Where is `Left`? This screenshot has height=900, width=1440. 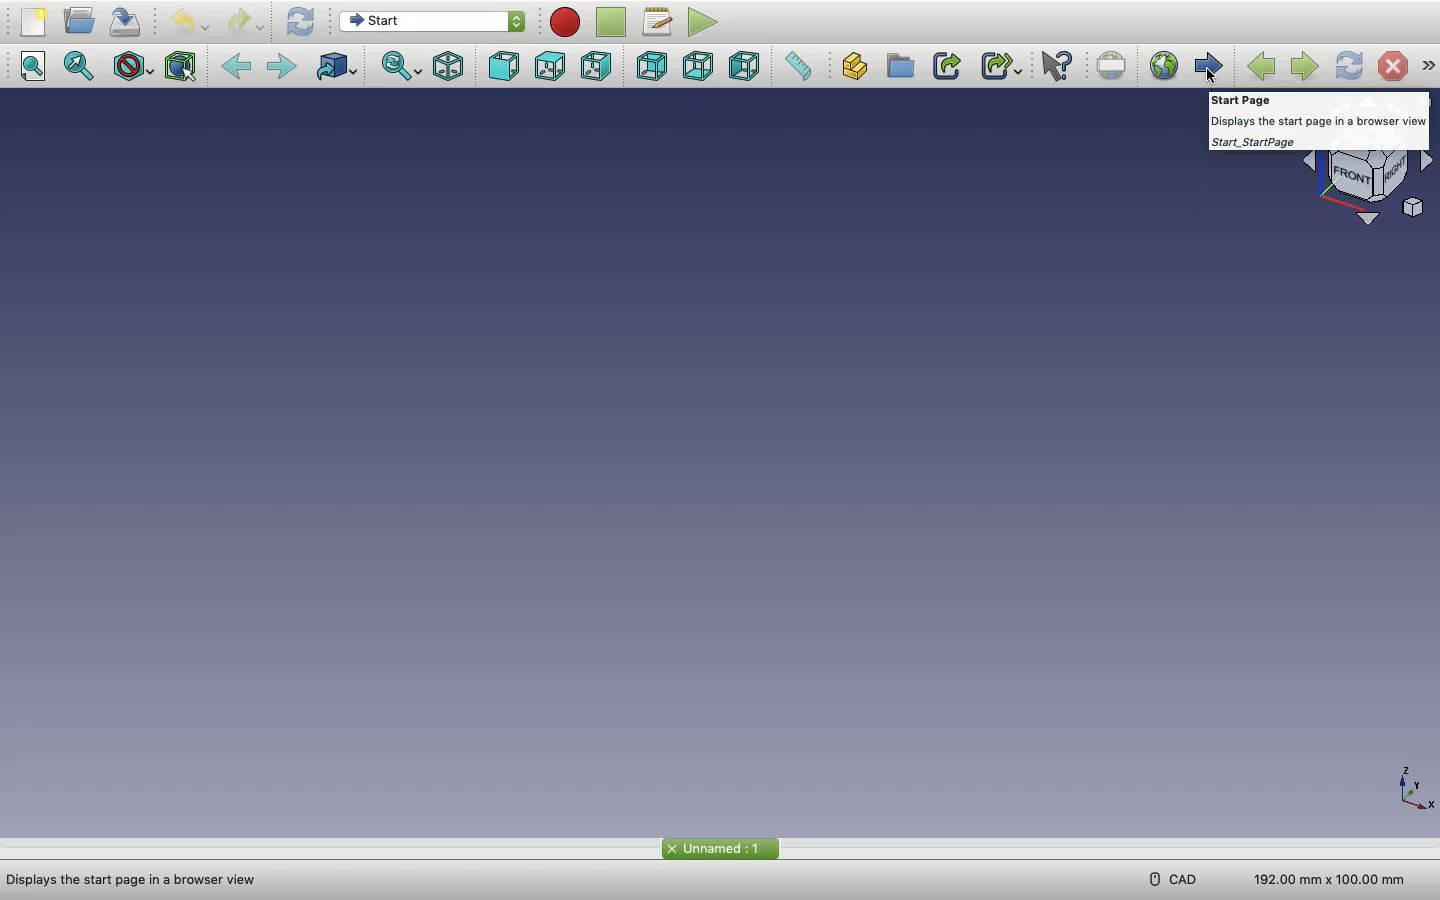 Left is located at coordinates (747, 67).